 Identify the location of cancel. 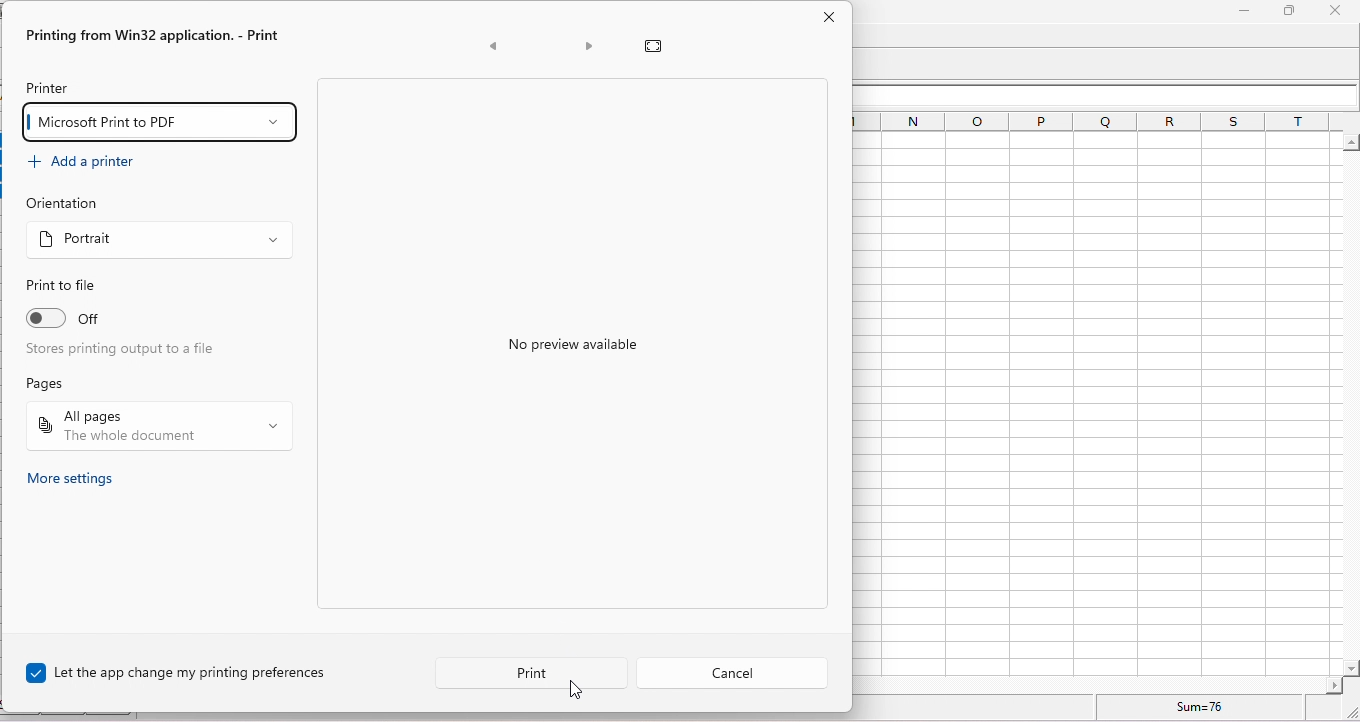
(736, 671).